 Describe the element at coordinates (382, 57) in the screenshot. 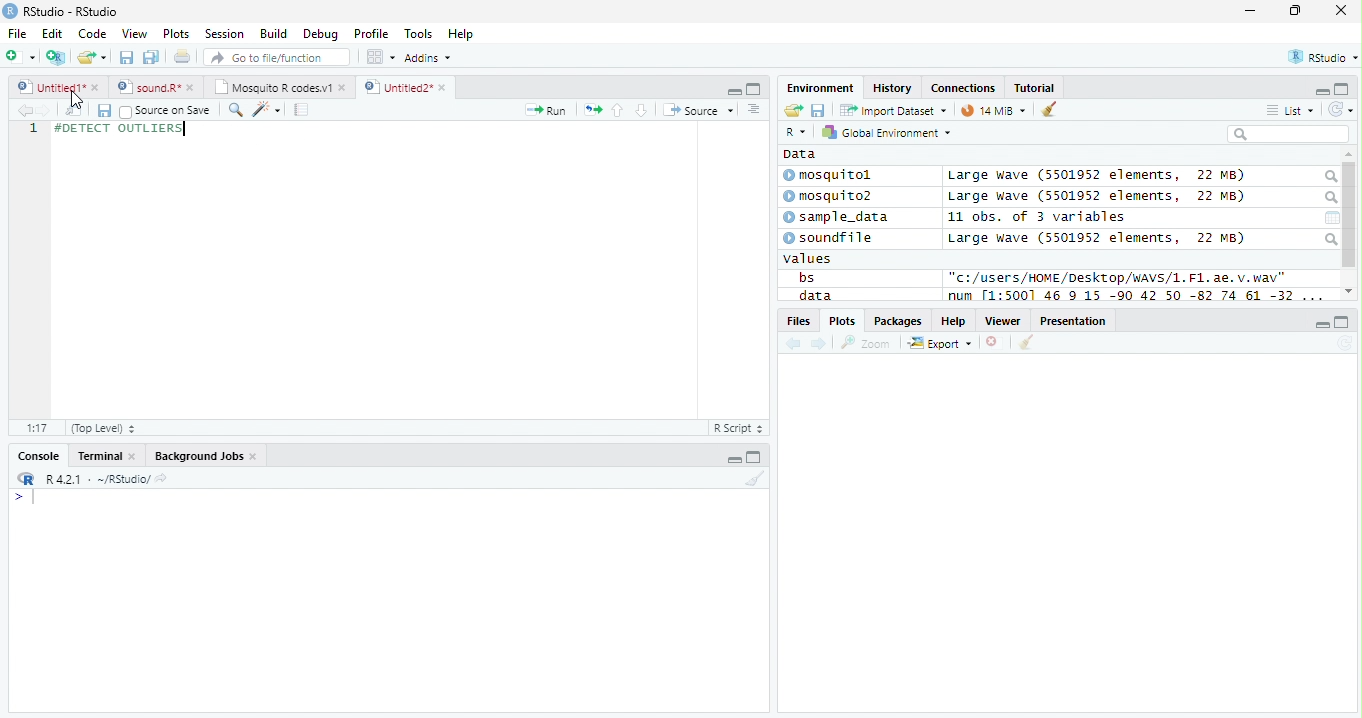

I see `workspace panes` at that location.